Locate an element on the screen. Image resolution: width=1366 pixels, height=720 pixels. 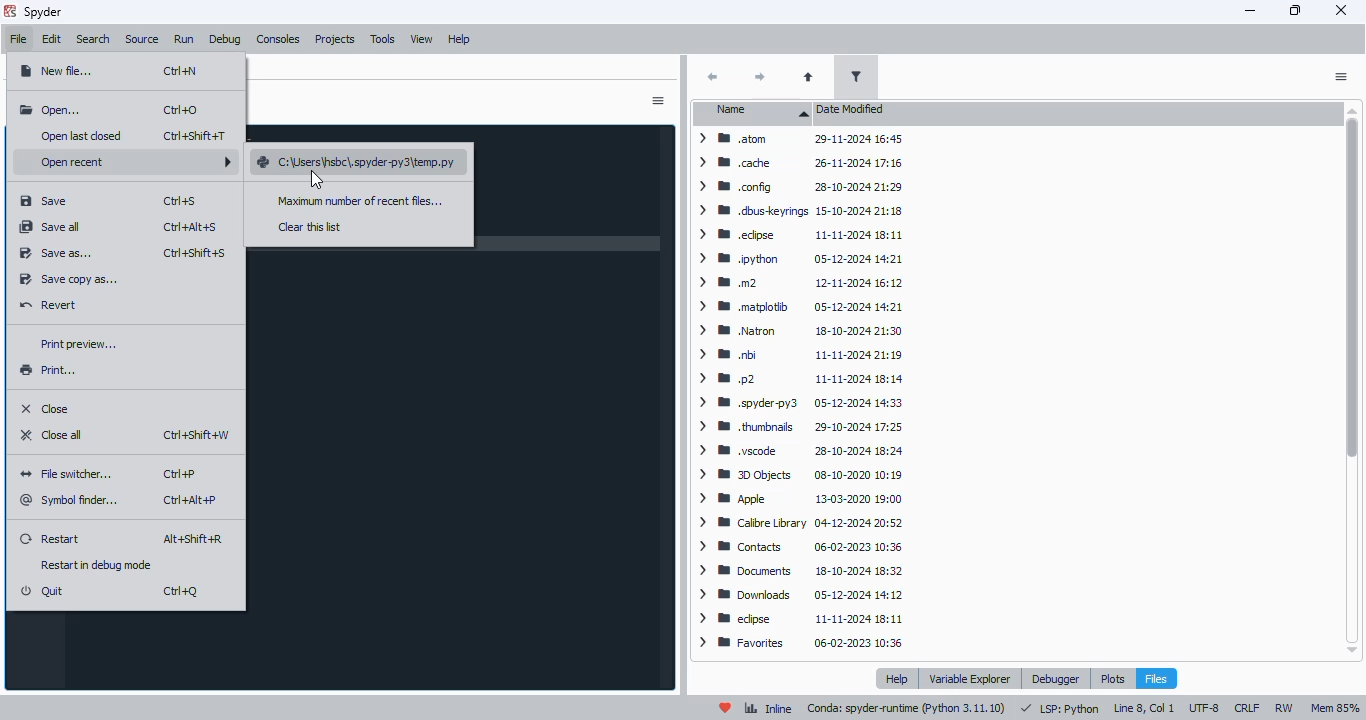
shortcut for close all is located at coordinates (196, 436).